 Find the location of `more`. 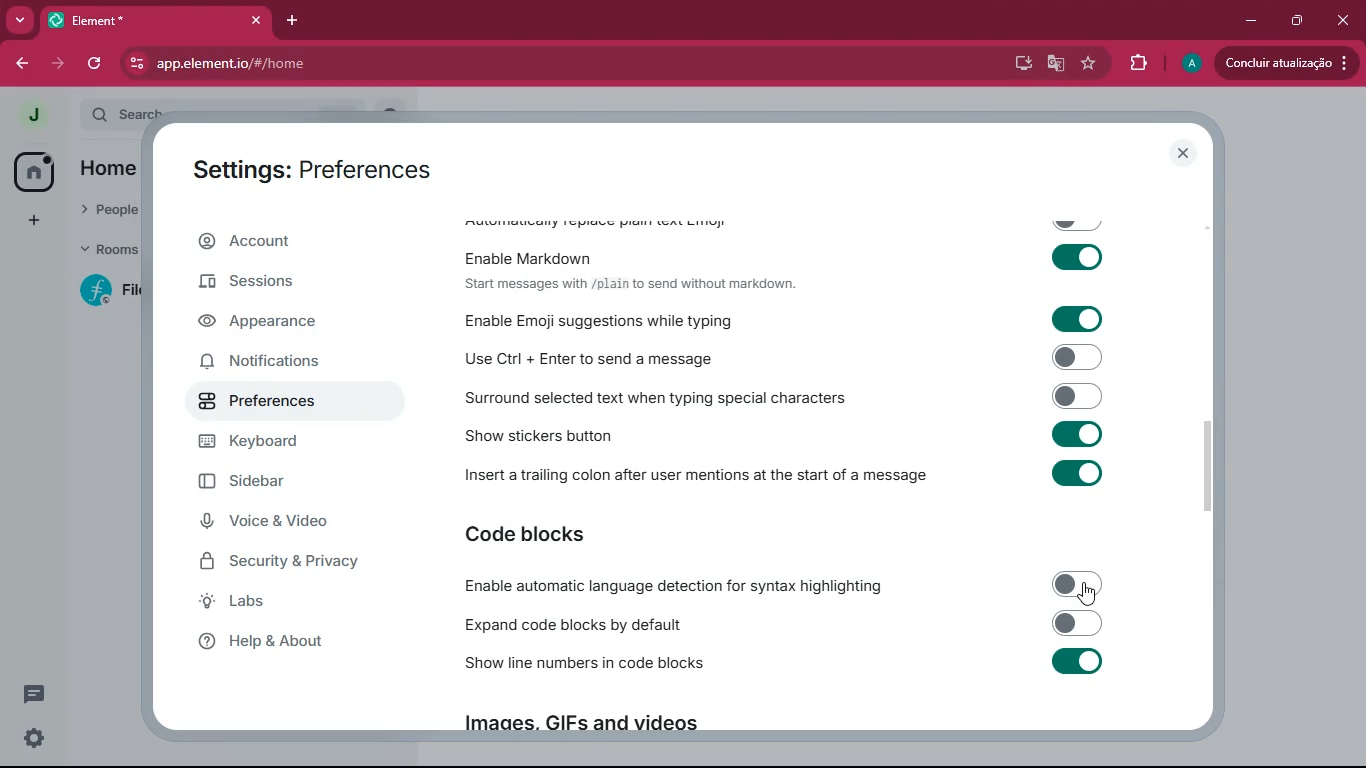

more is located at coordinates (20, 19).